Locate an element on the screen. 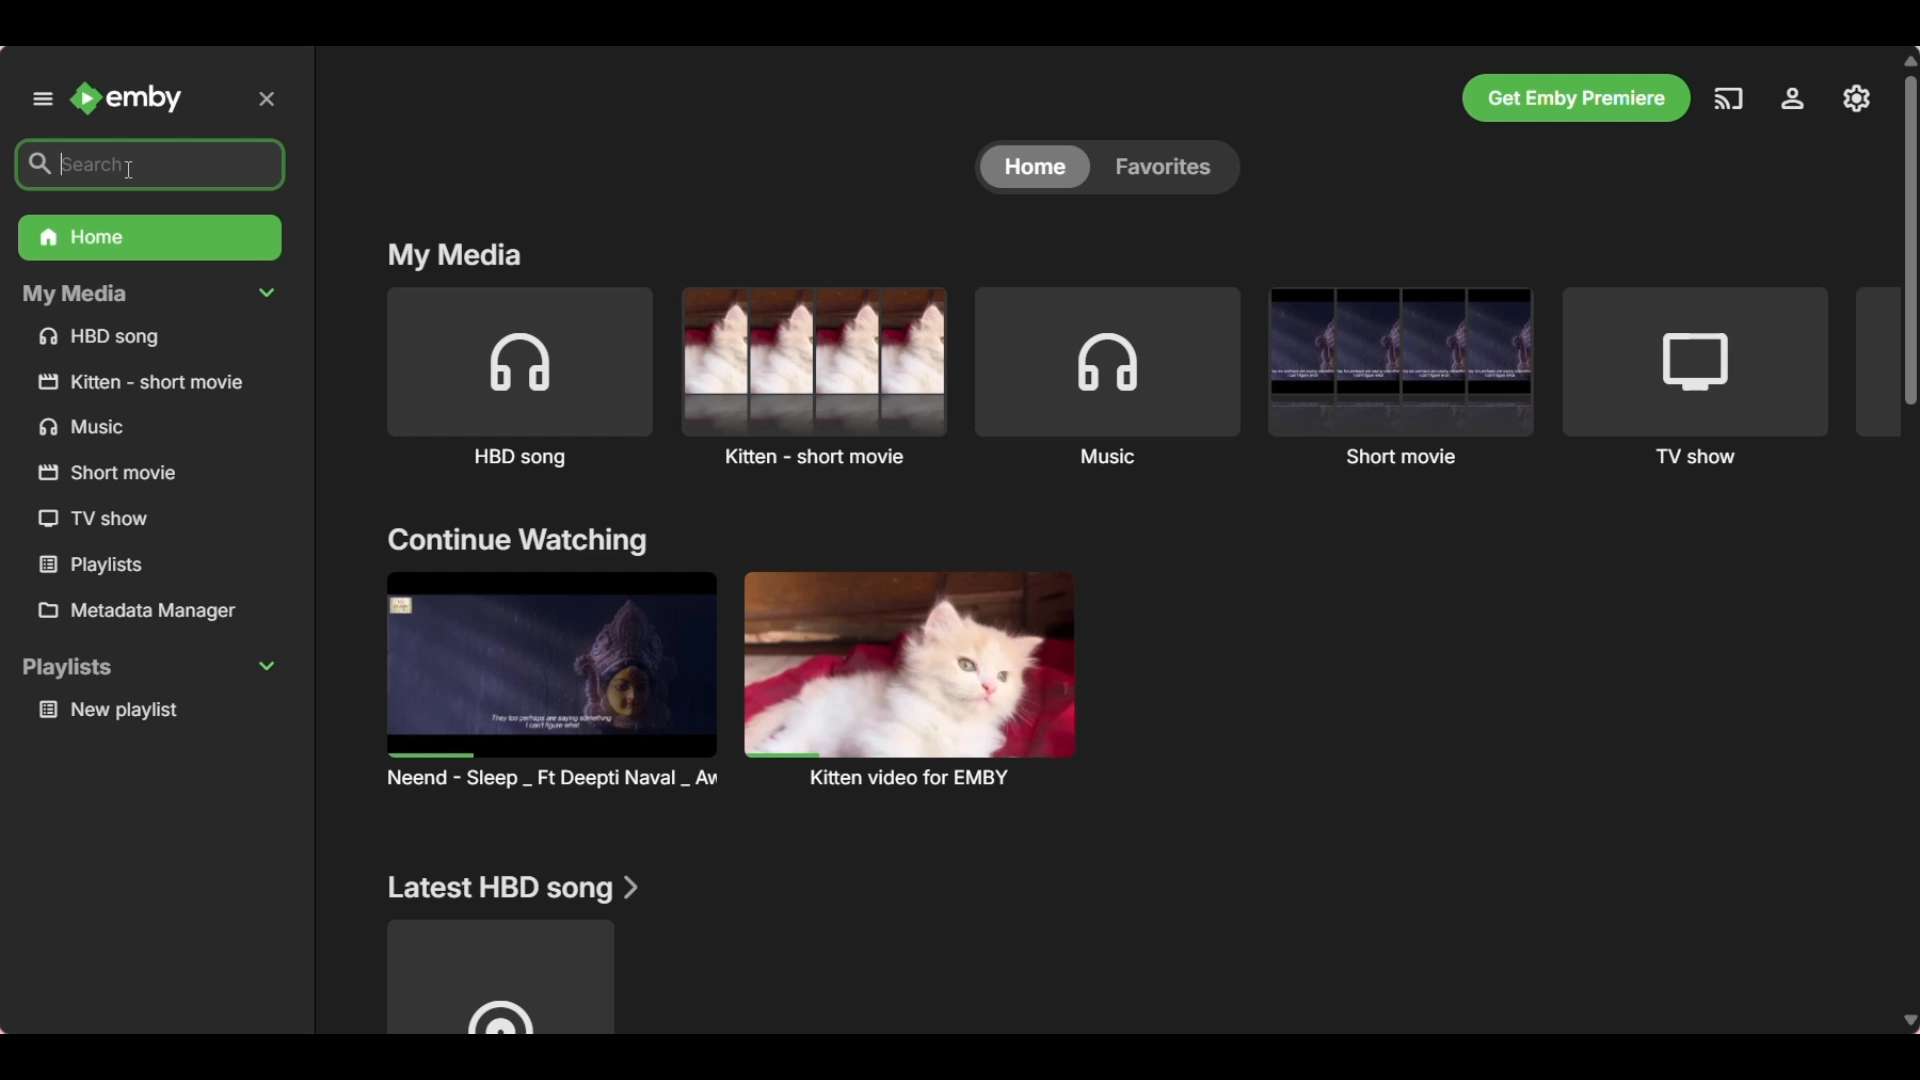  Kitten - short movie is located at coordinates (813, 377).